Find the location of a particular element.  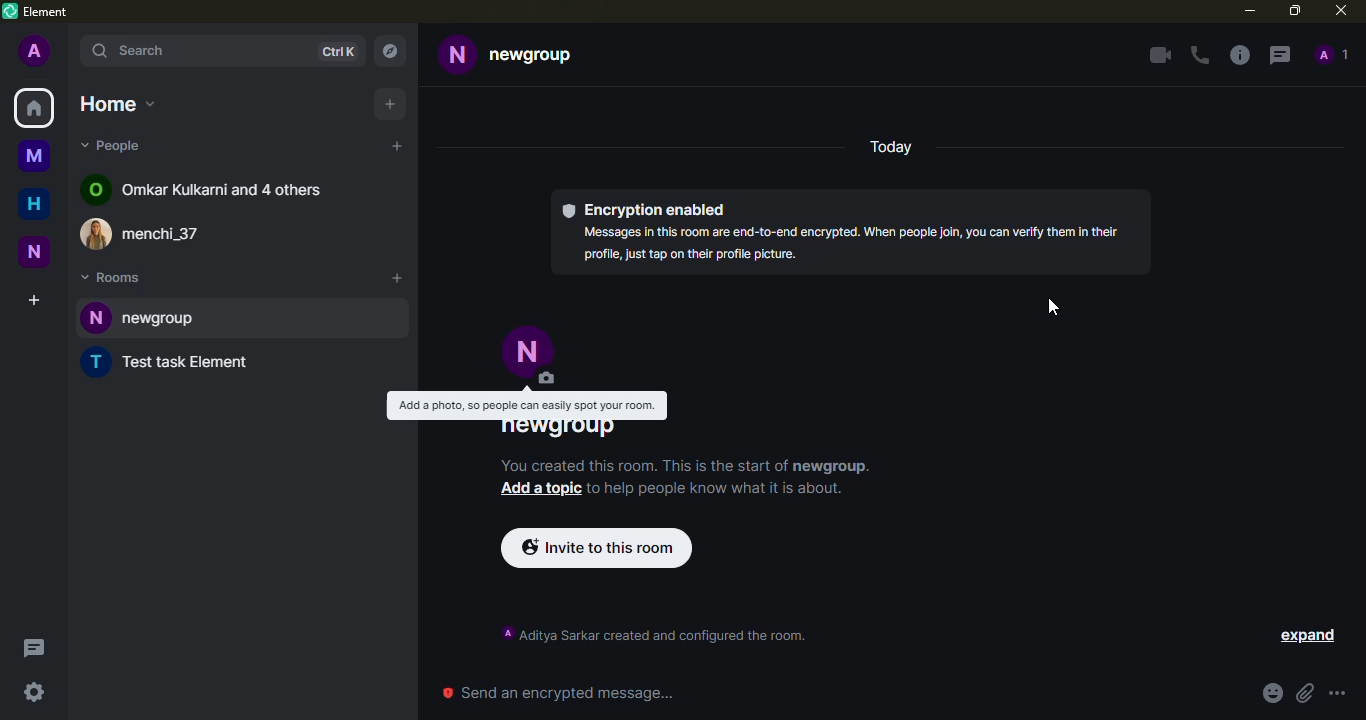

menchi_37 is located at coordinates (163, 234).